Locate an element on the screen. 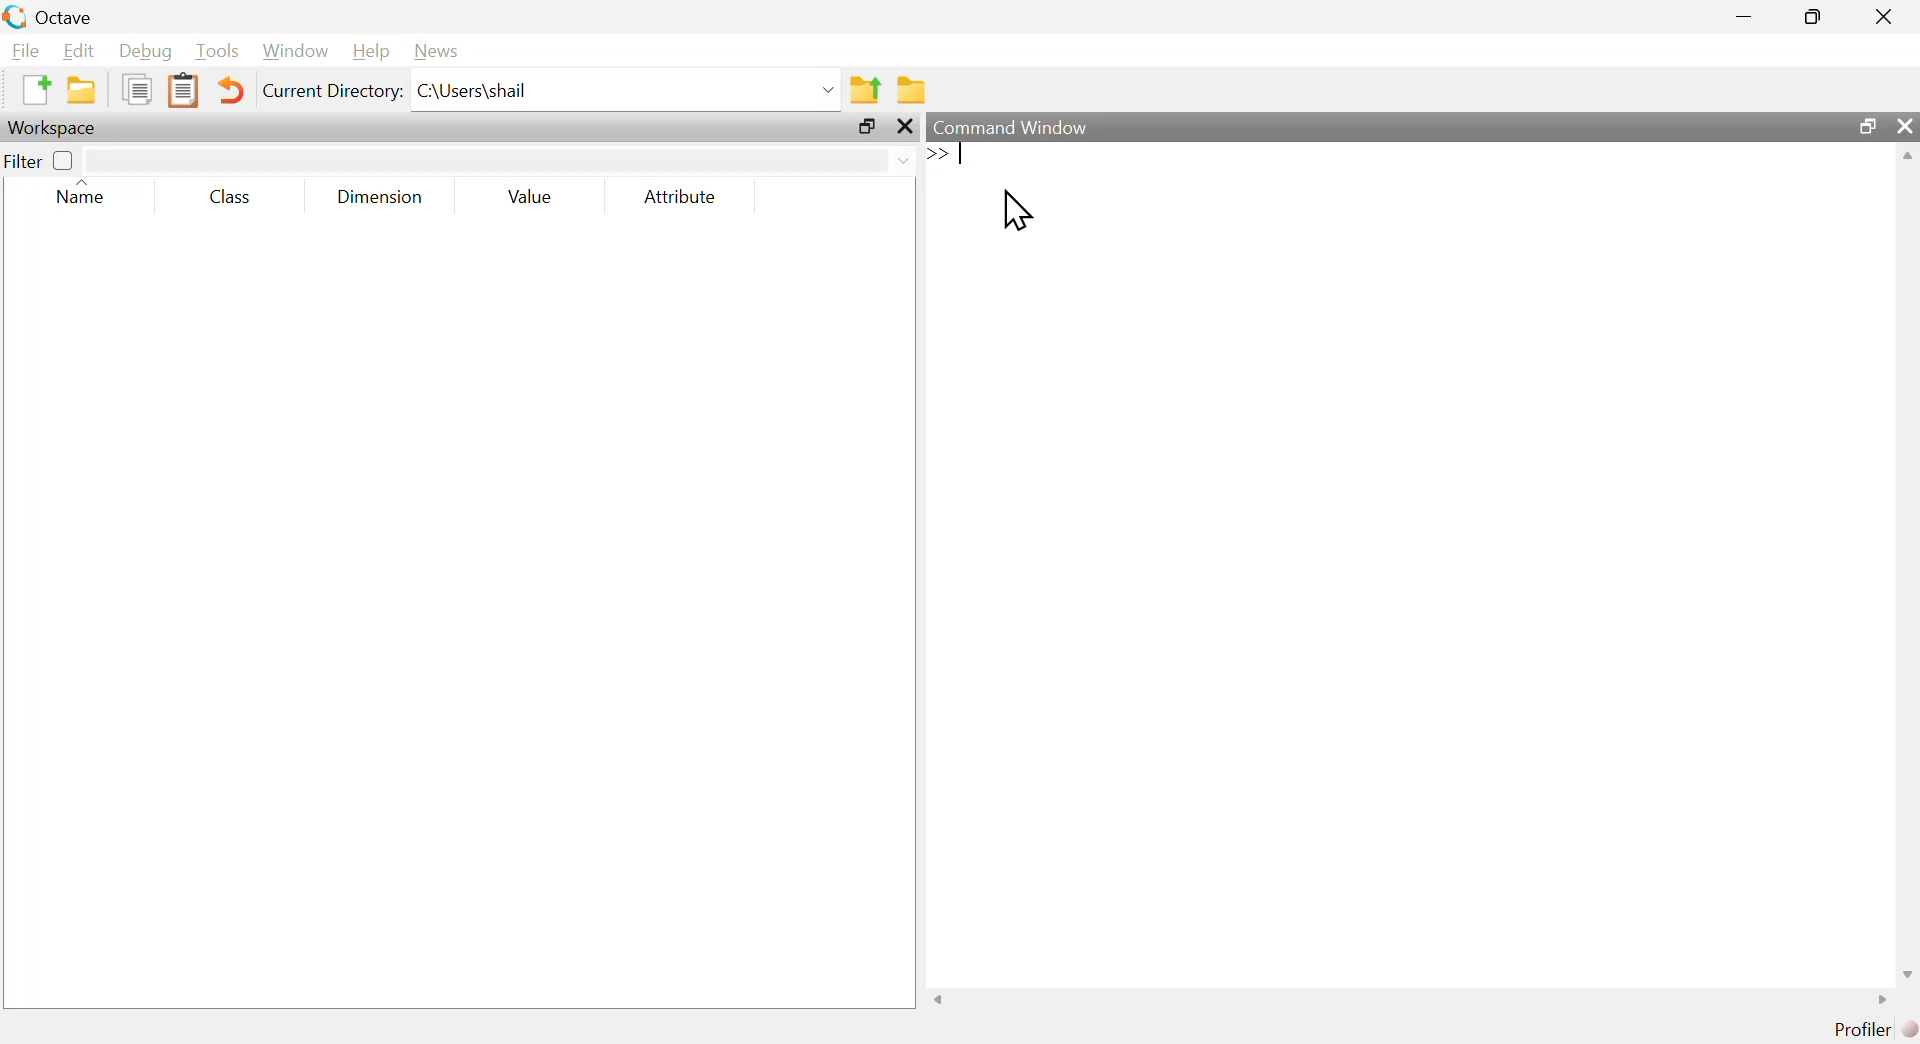 This screenshot has height=1044, width=1920. workspace is located at coordinates (59, 128).